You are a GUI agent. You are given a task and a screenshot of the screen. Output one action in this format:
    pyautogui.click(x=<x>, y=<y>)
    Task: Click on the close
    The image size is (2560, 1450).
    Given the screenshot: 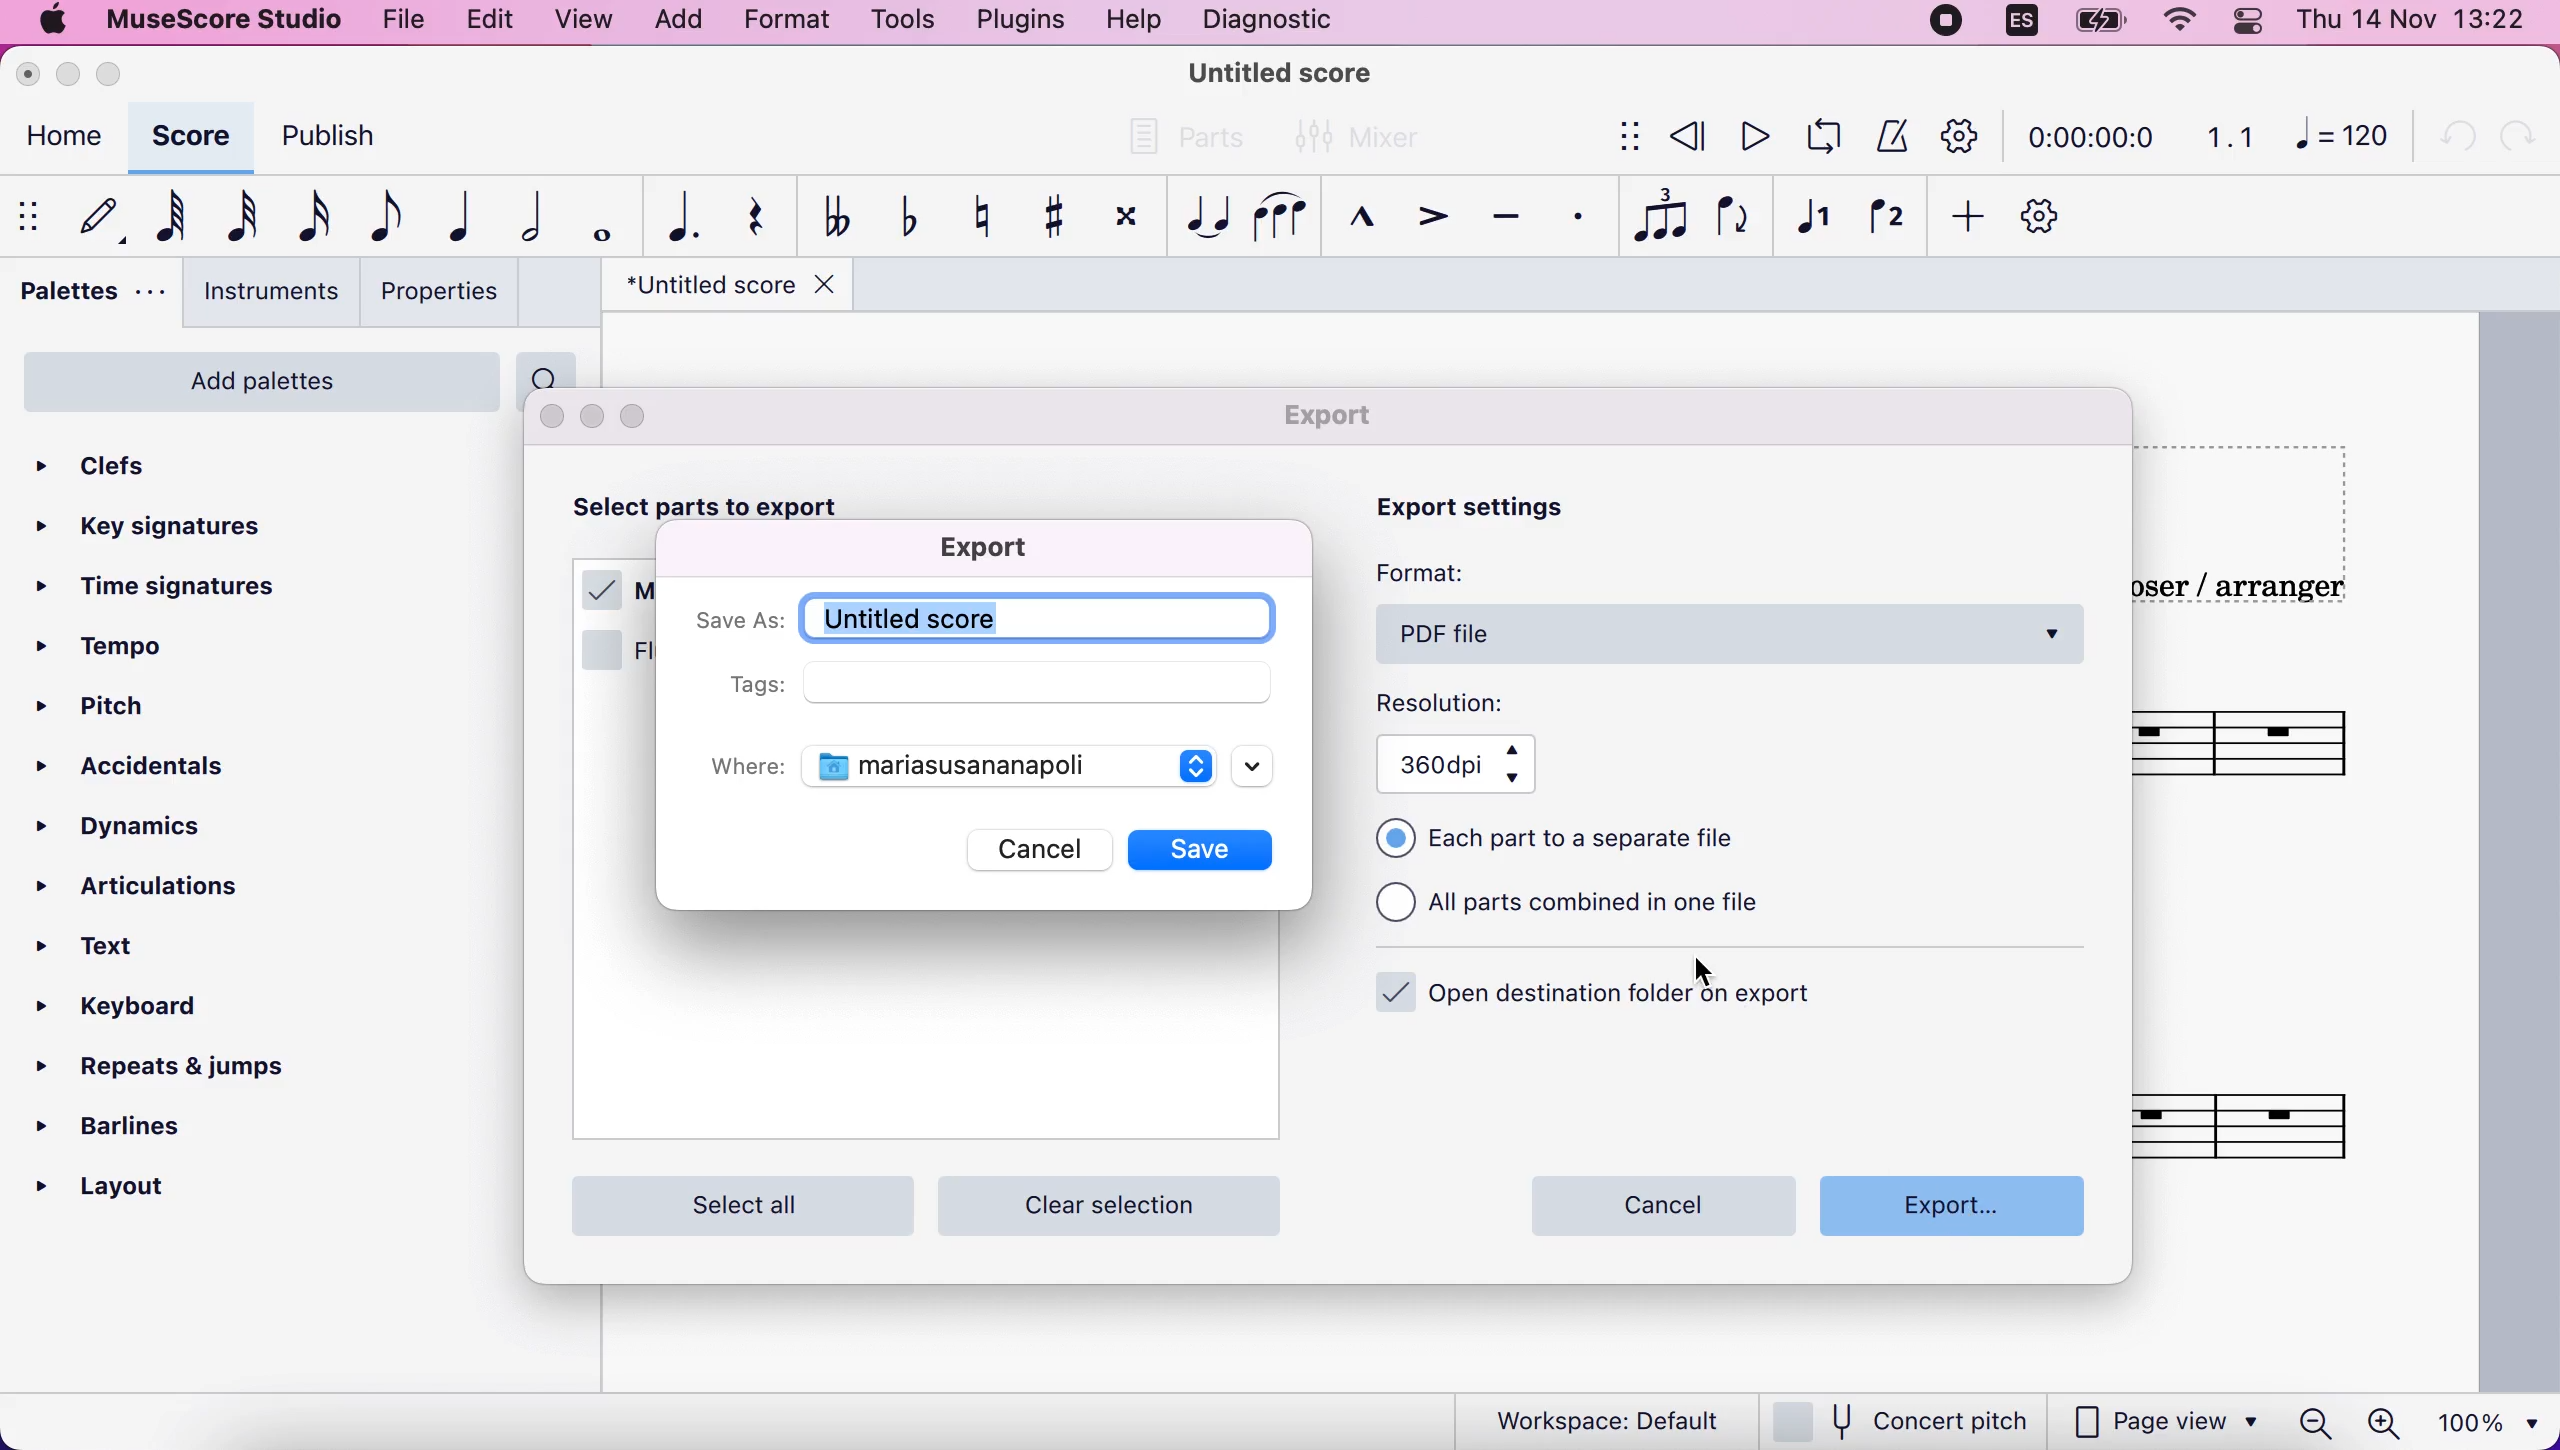 What is the action you would take?
    pyautogui.click(x=32, y=75)
    